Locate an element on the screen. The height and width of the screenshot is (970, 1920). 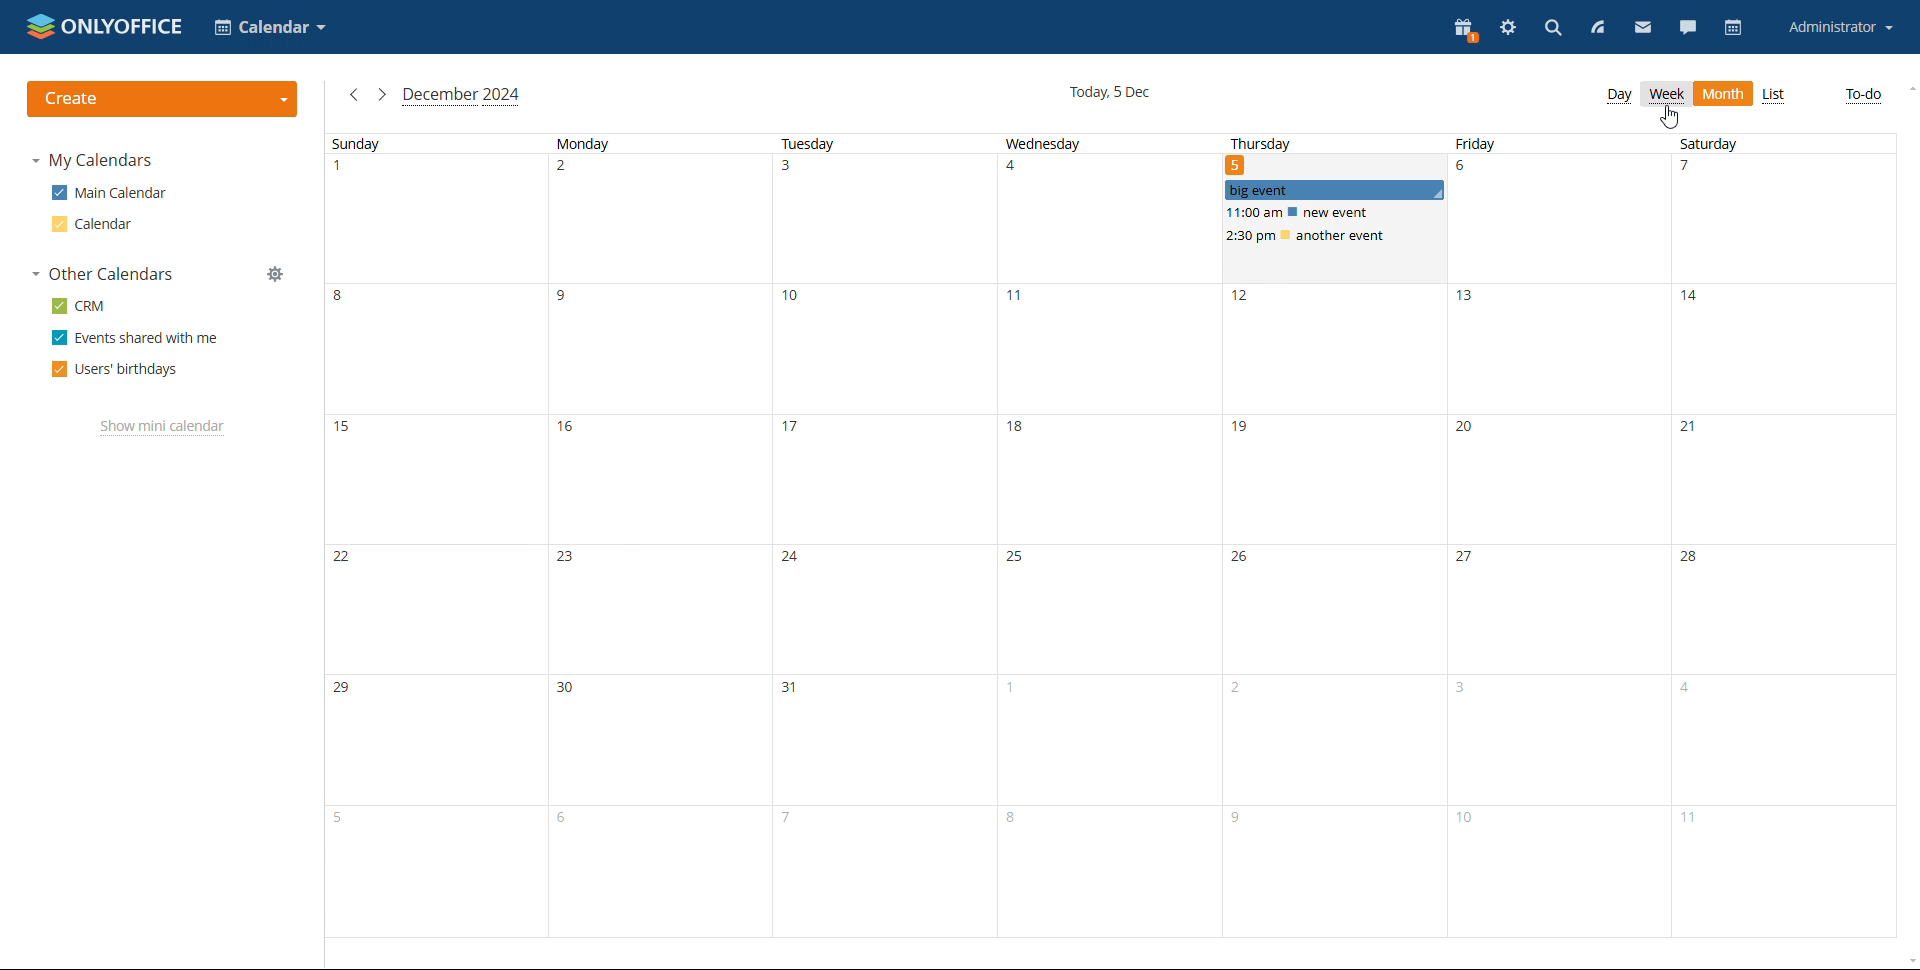
sunday is located at coordinates (432, 535).